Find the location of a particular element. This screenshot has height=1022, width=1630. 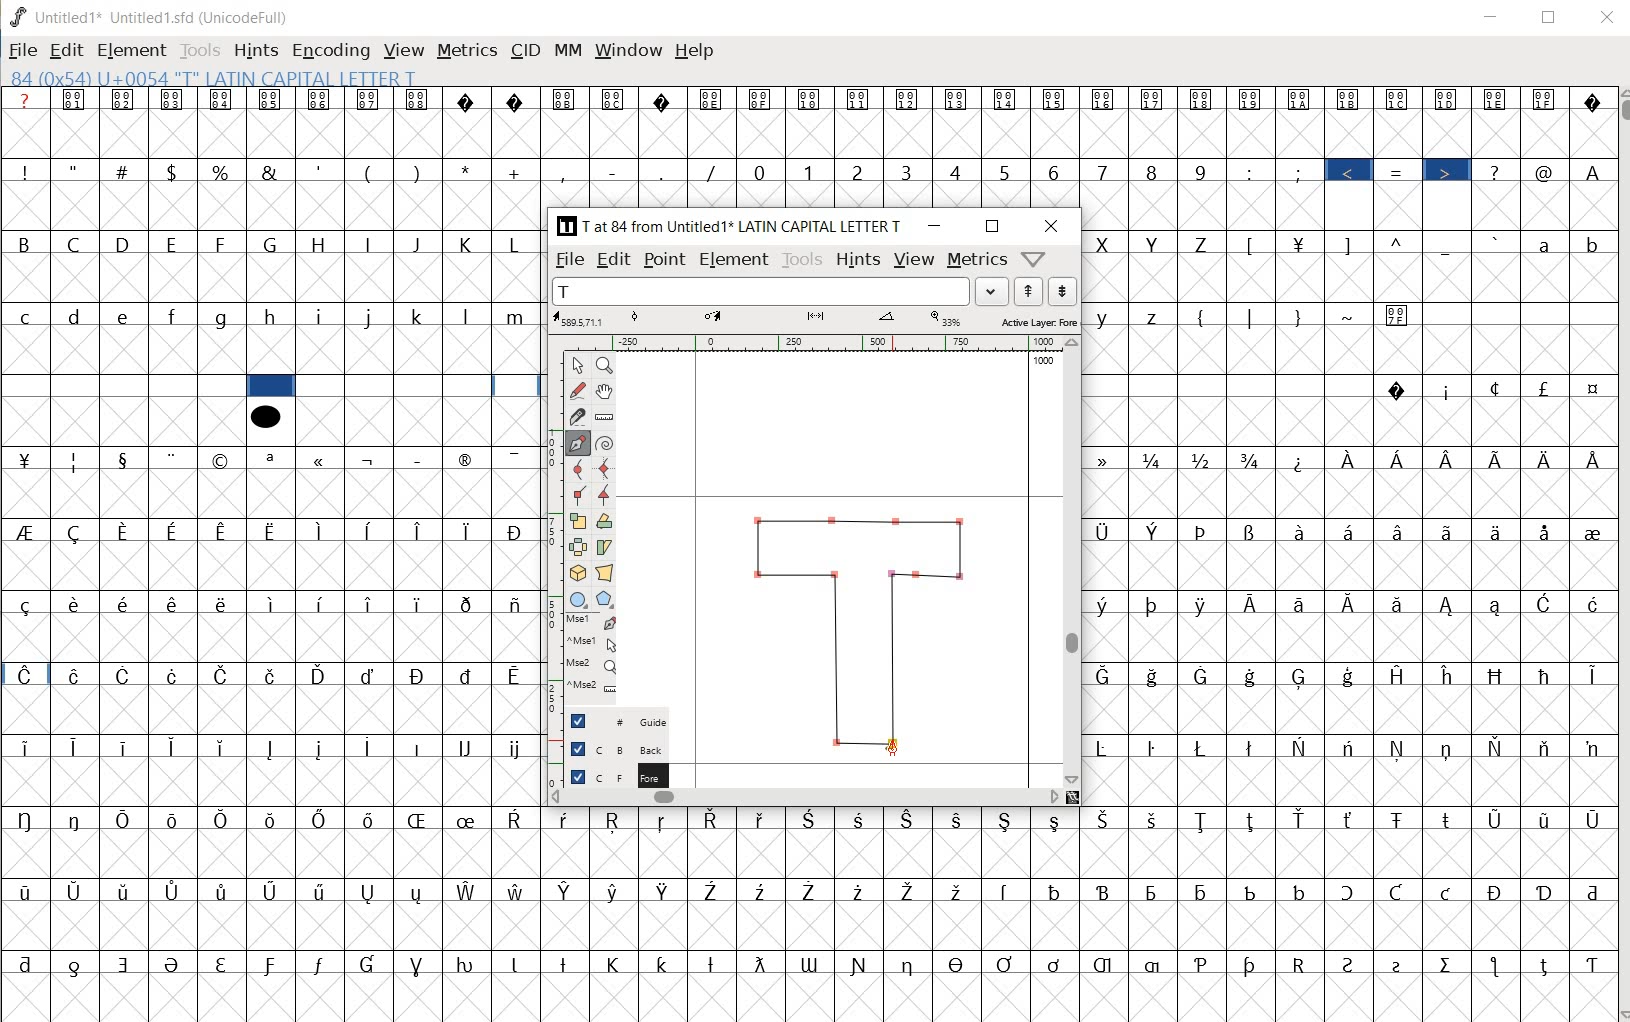

Symbol is located at coordinates (420, 458).